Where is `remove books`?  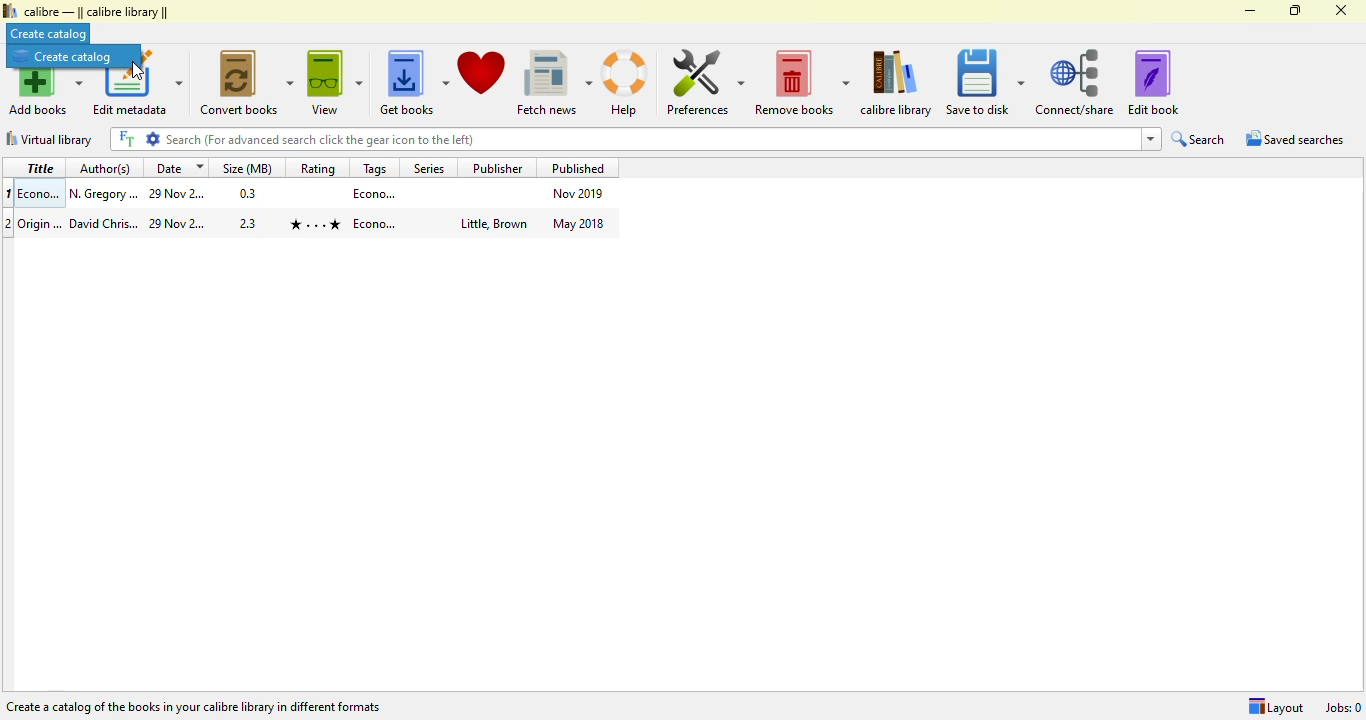 remove books is located at coordinates (801, 82).